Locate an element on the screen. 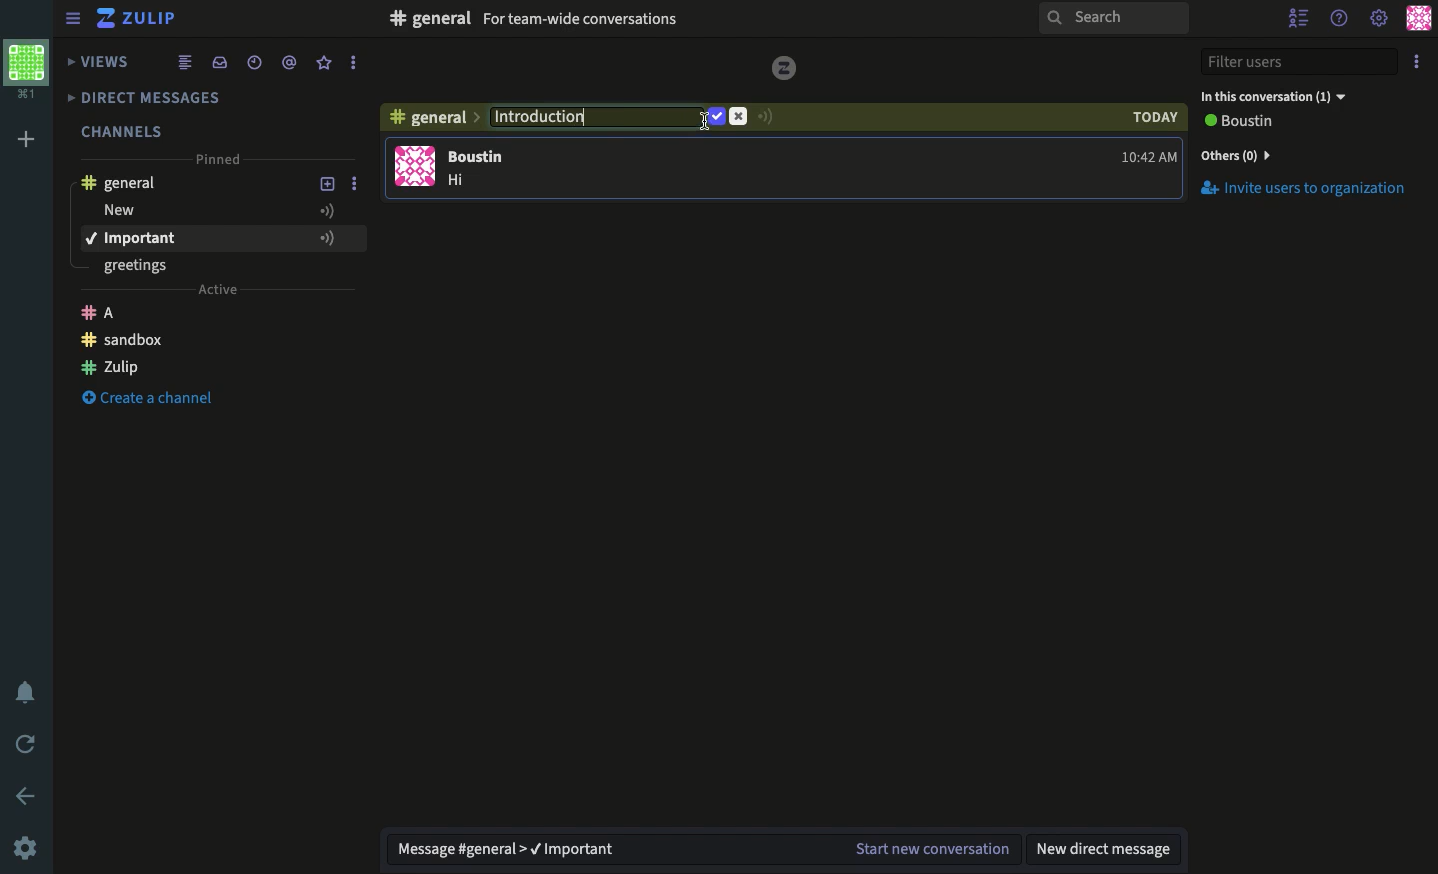  Profile is located at coordinates (1416, 20).